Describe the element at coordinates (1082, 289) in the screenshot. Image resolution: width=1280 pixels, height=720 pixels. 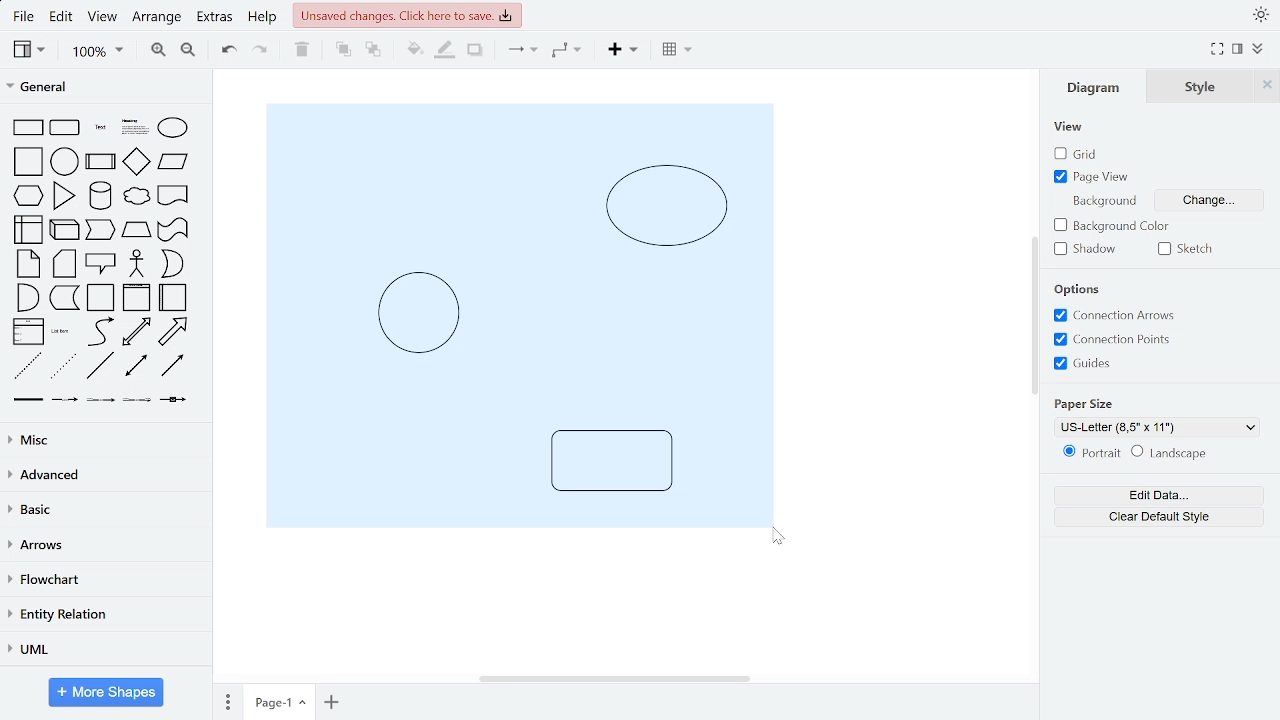
I see `background` at that location.